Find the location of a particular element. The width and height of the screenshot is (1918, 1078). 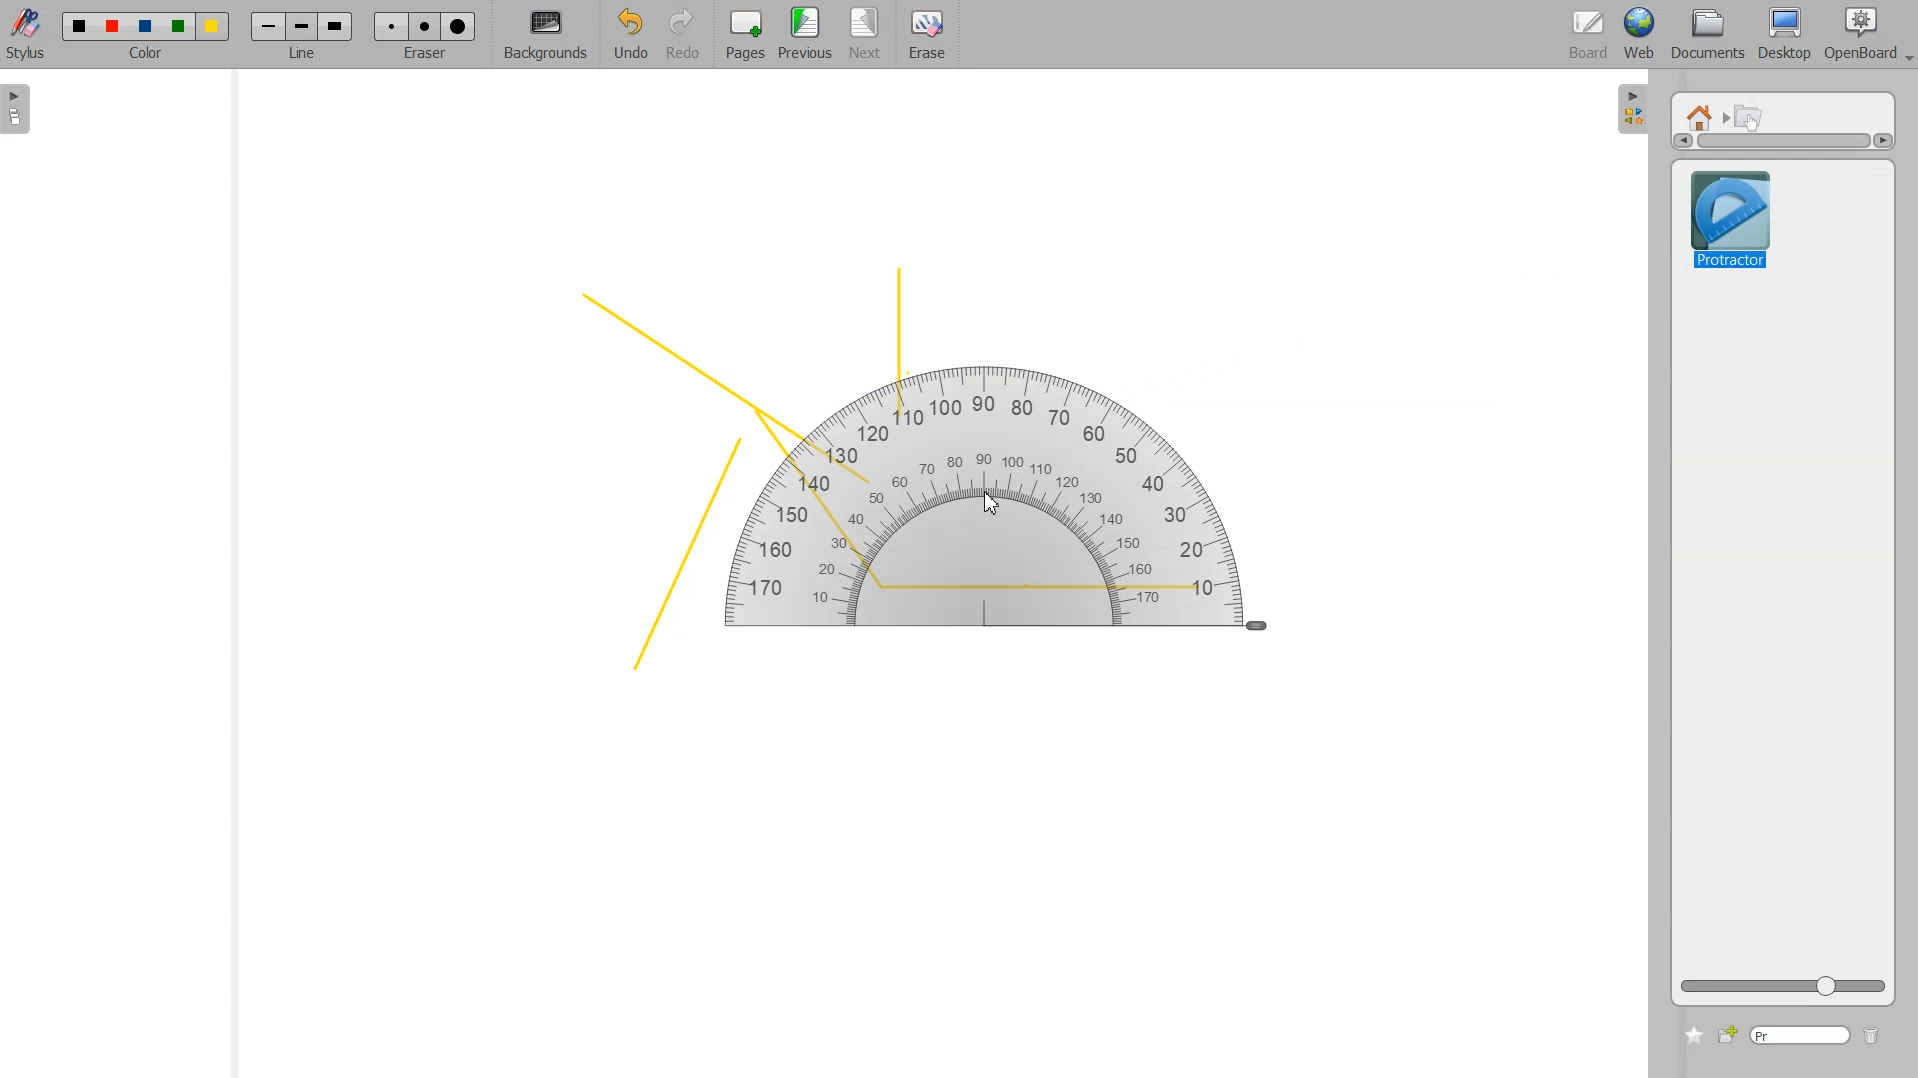

Interactive is located at coordinates (1750, 116).